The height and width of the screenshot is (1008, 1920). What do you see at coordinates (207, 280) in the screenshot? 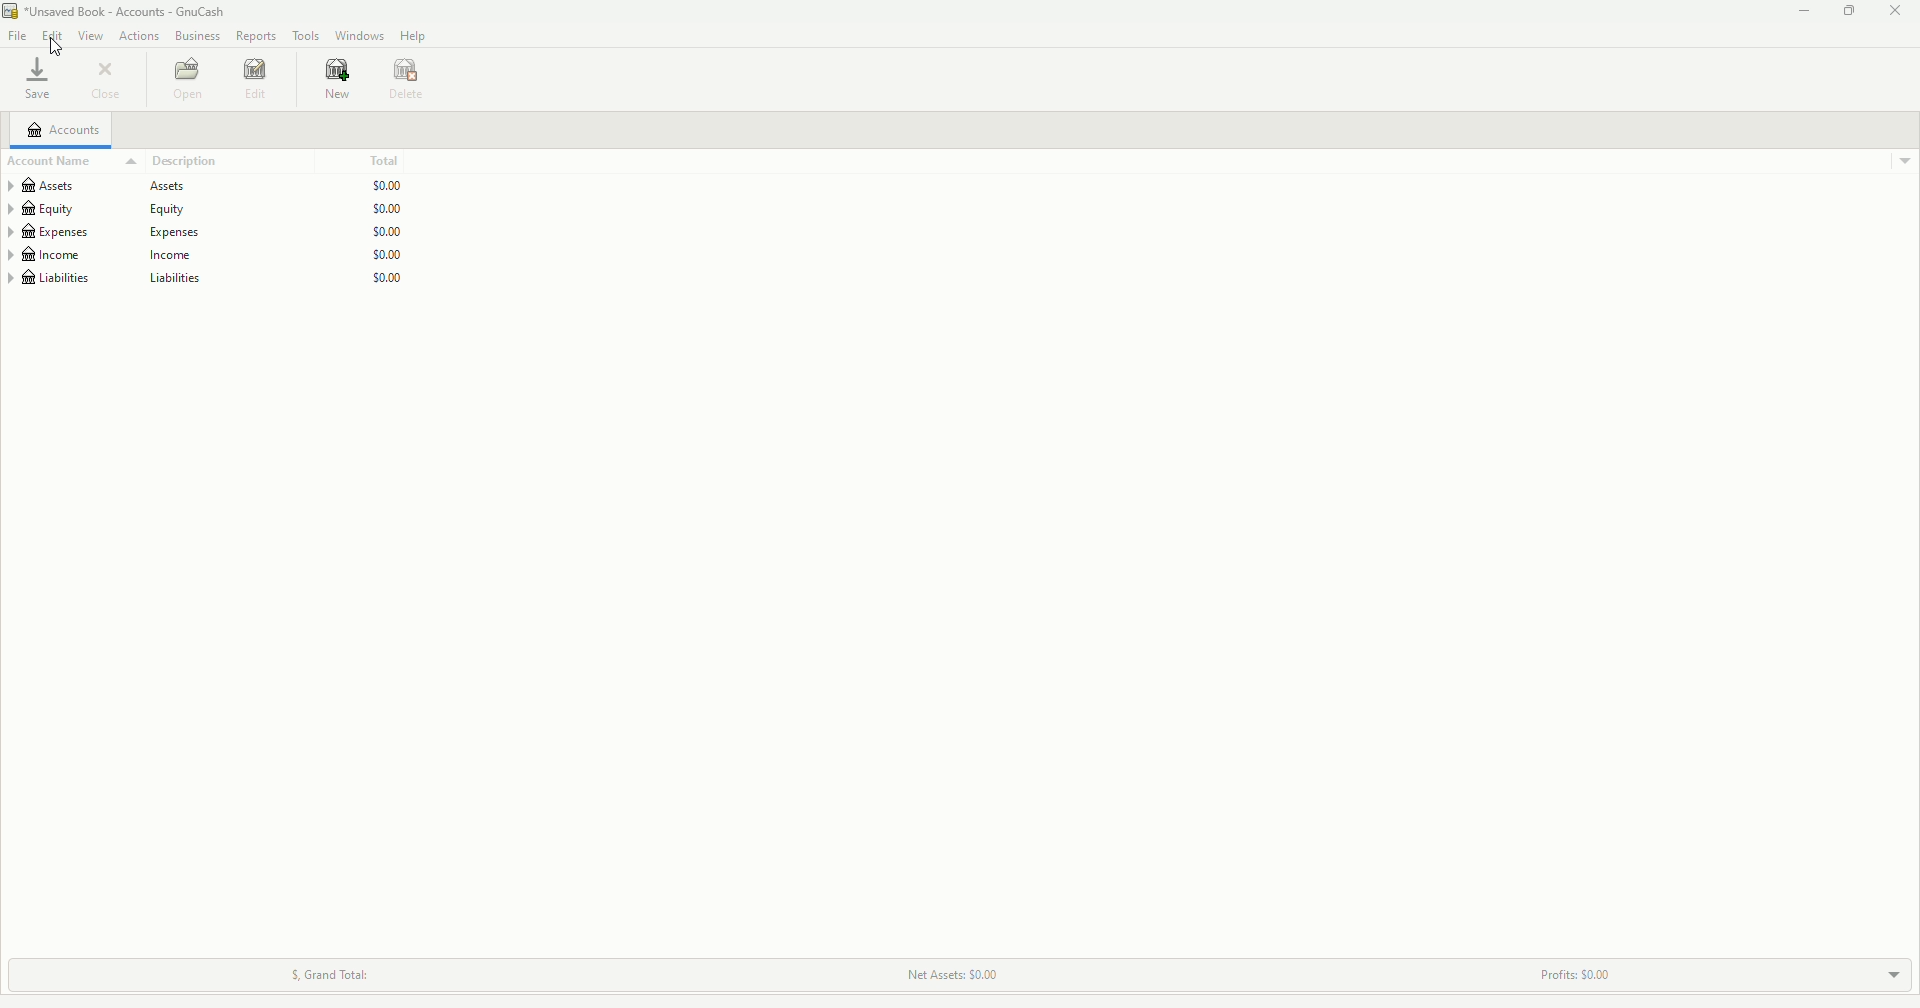
I see `Liabilities` at bounding box center [207, 280].